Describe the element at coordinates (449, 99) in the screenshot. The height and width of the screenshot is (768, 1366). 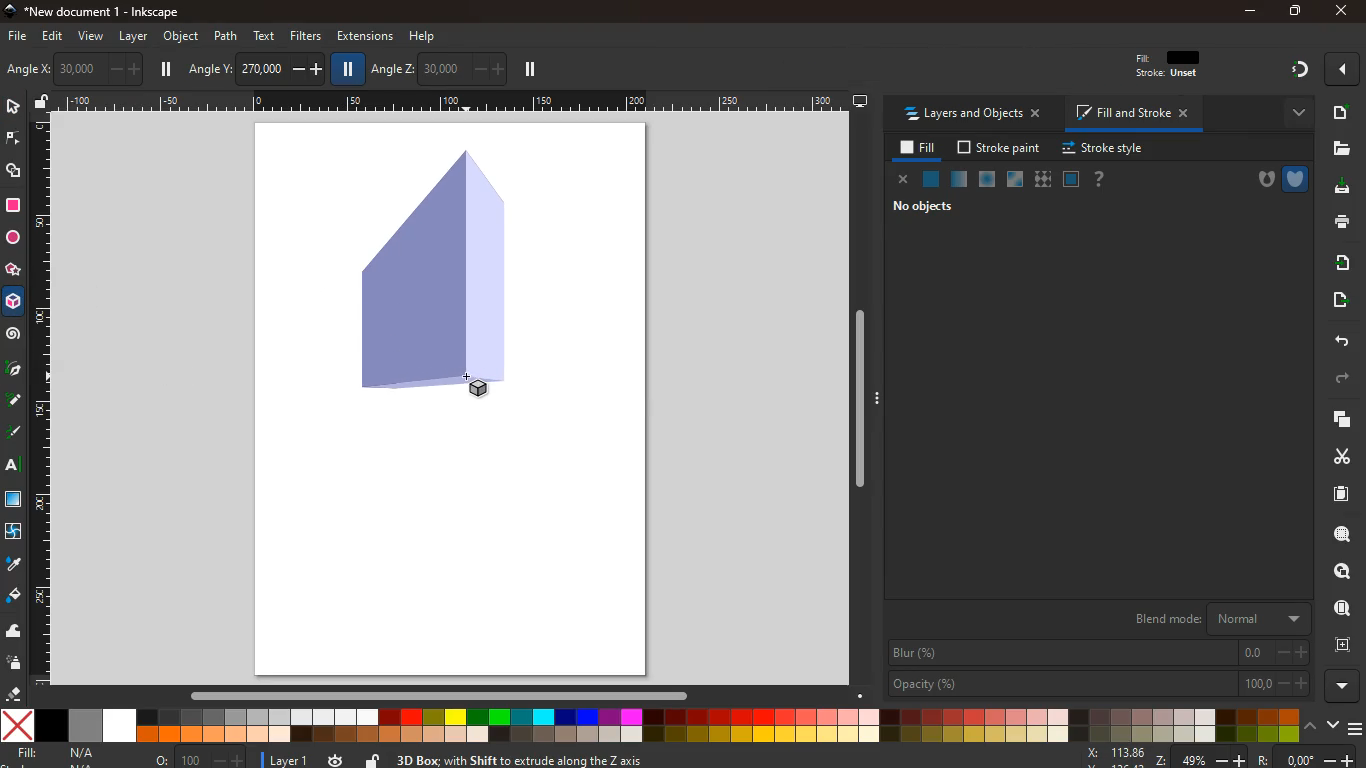
I see `Scale` at that location.